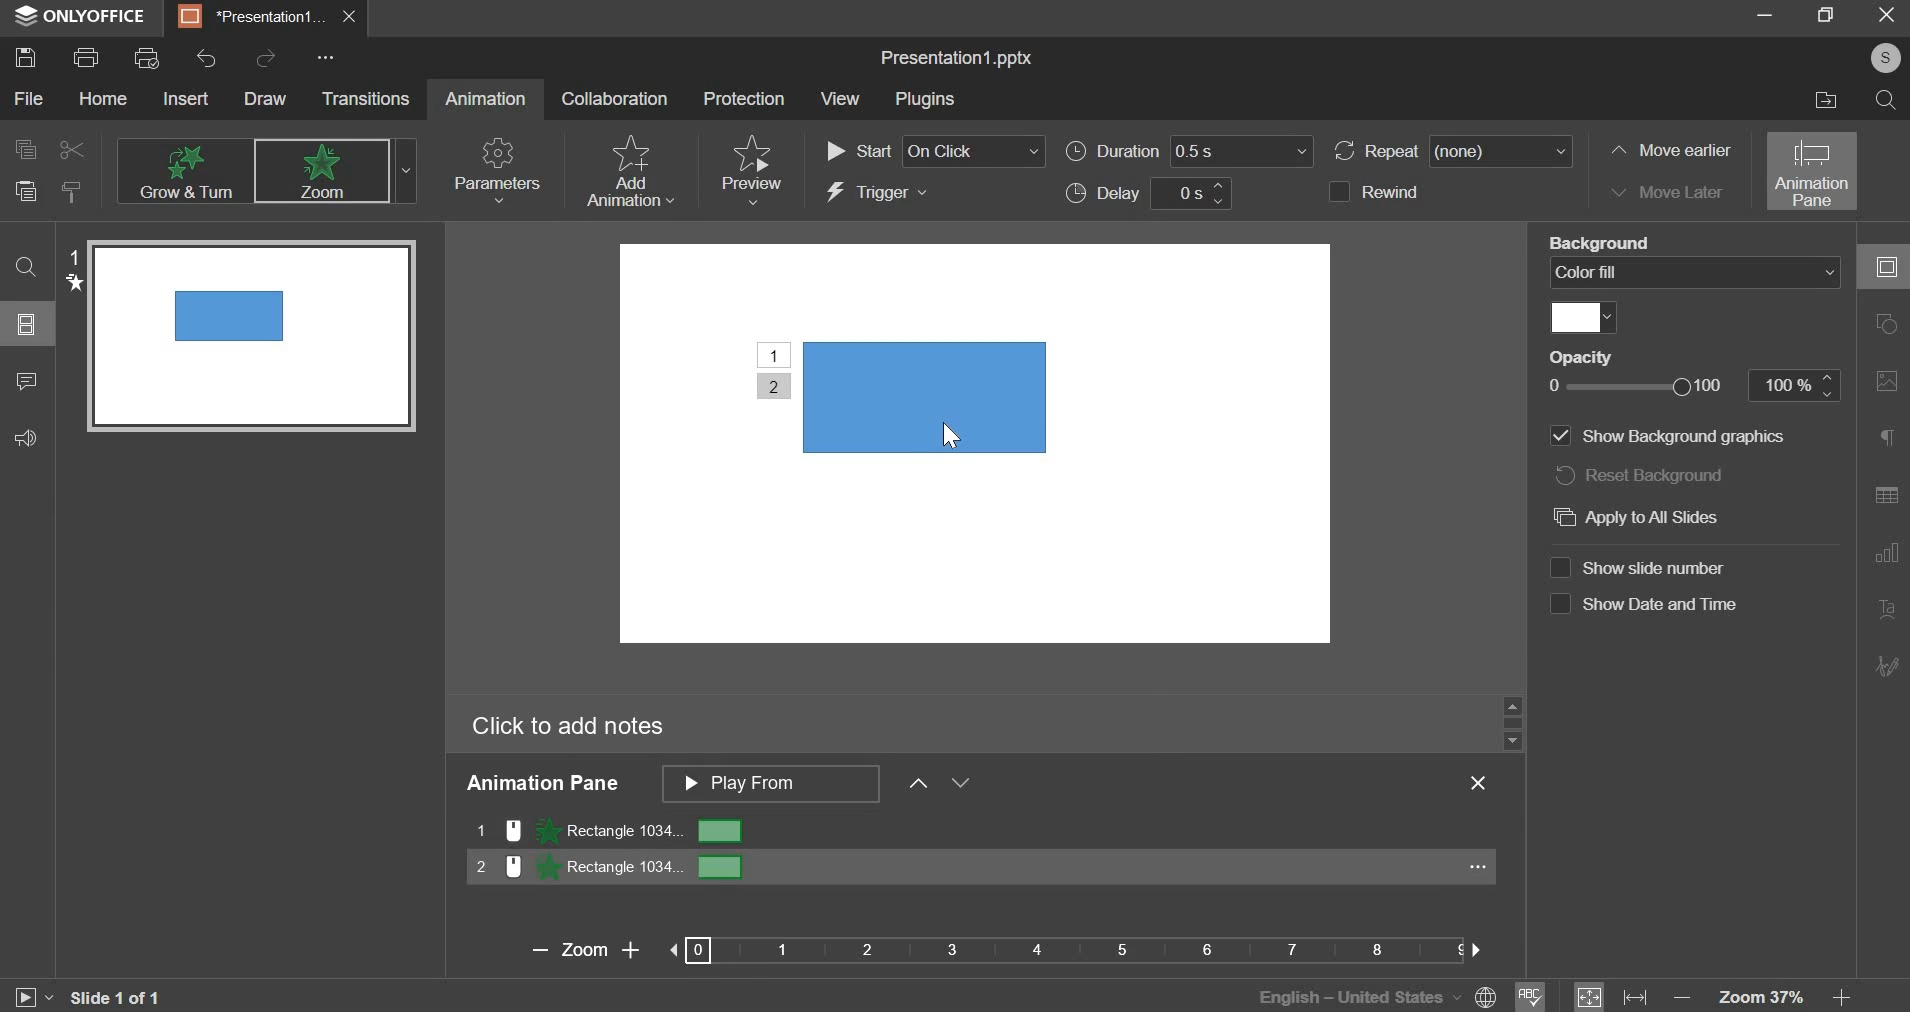 Image resolution: width=1910 pixels, height=1012 pixels. Describe the element at coordinates (1669, 195) in the screenshot. I see `move later` at that location.